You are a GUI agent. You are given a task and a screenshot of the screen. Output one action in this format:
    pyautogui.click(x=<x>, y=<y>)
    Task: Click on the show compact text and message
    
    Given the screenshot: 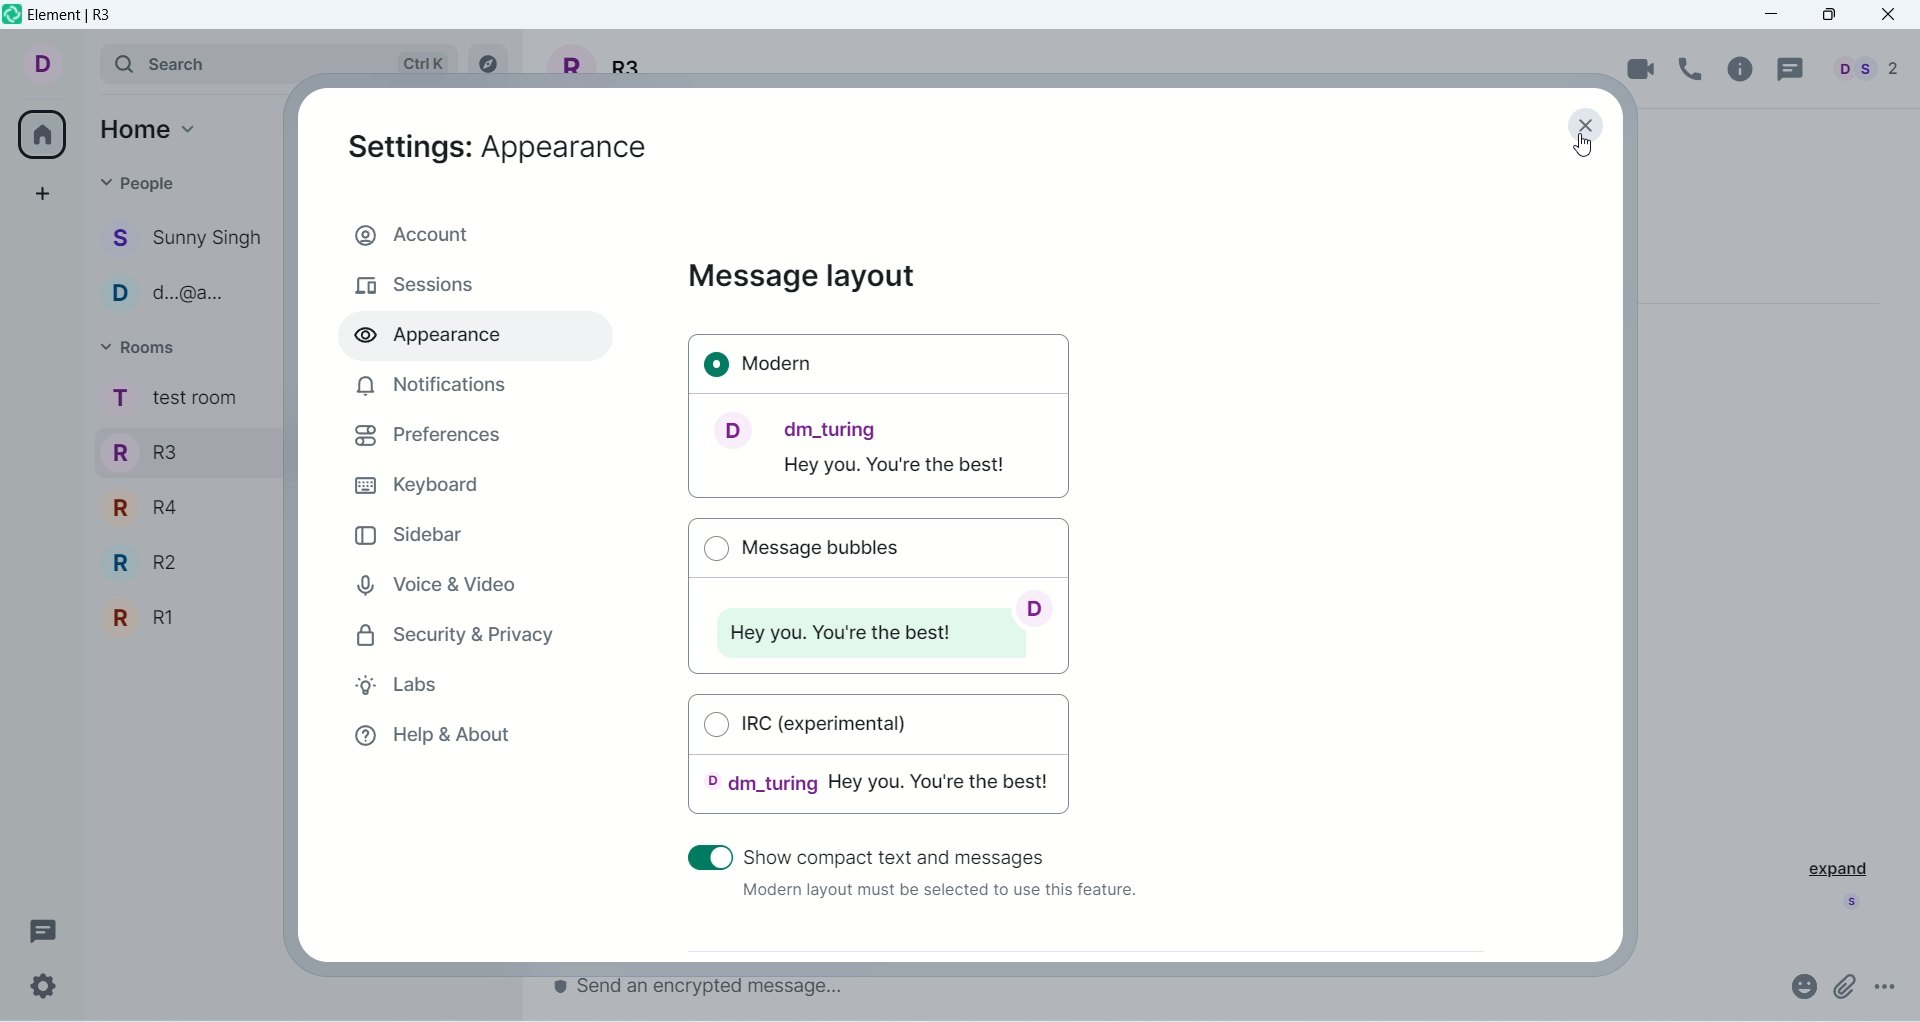 What is the action you would take?
    pyautogui.click(x=941, y=854)
    